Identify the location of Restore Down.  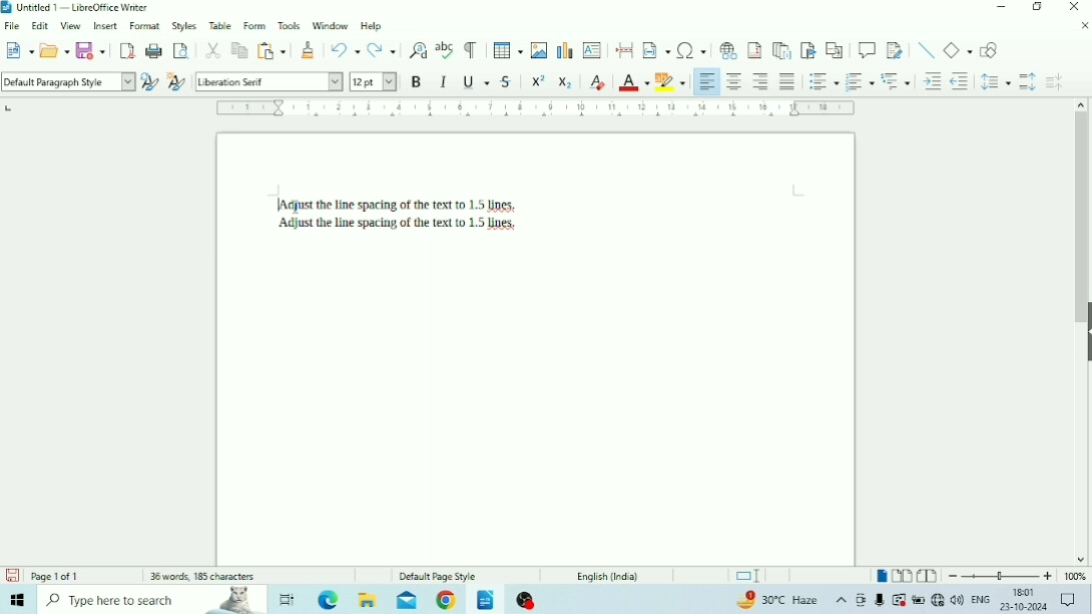
(1037, 7).